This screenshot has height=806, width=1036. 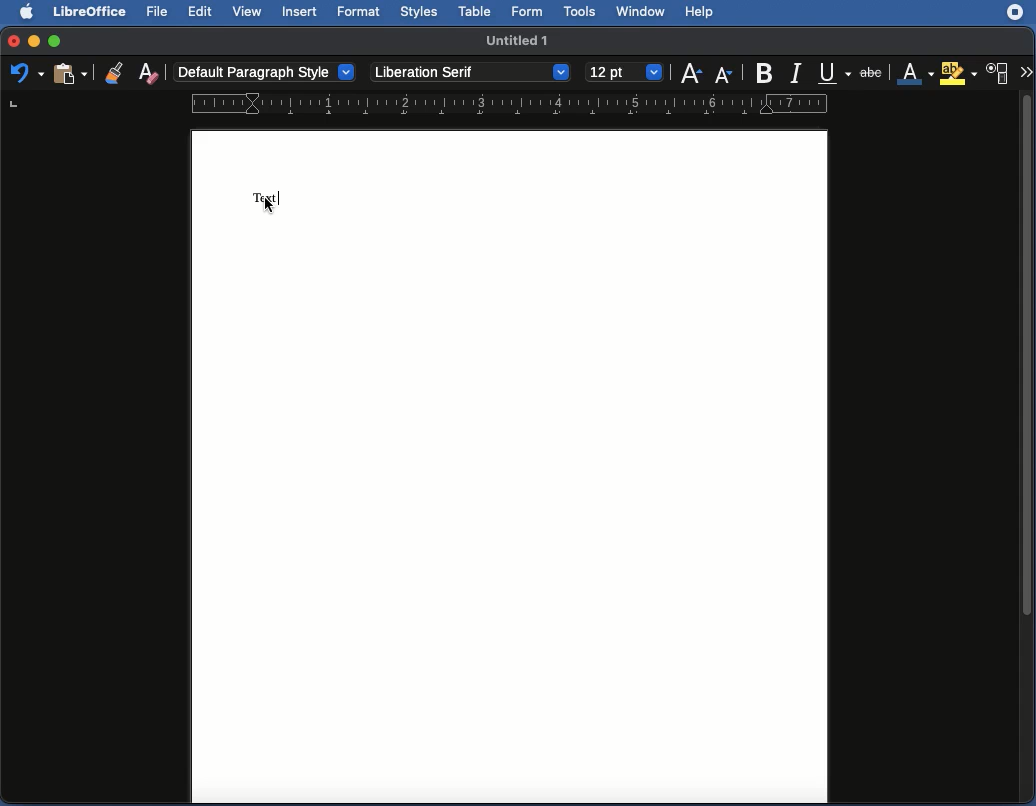 I want to click on LibreOffice, so click(x=91, y=12).